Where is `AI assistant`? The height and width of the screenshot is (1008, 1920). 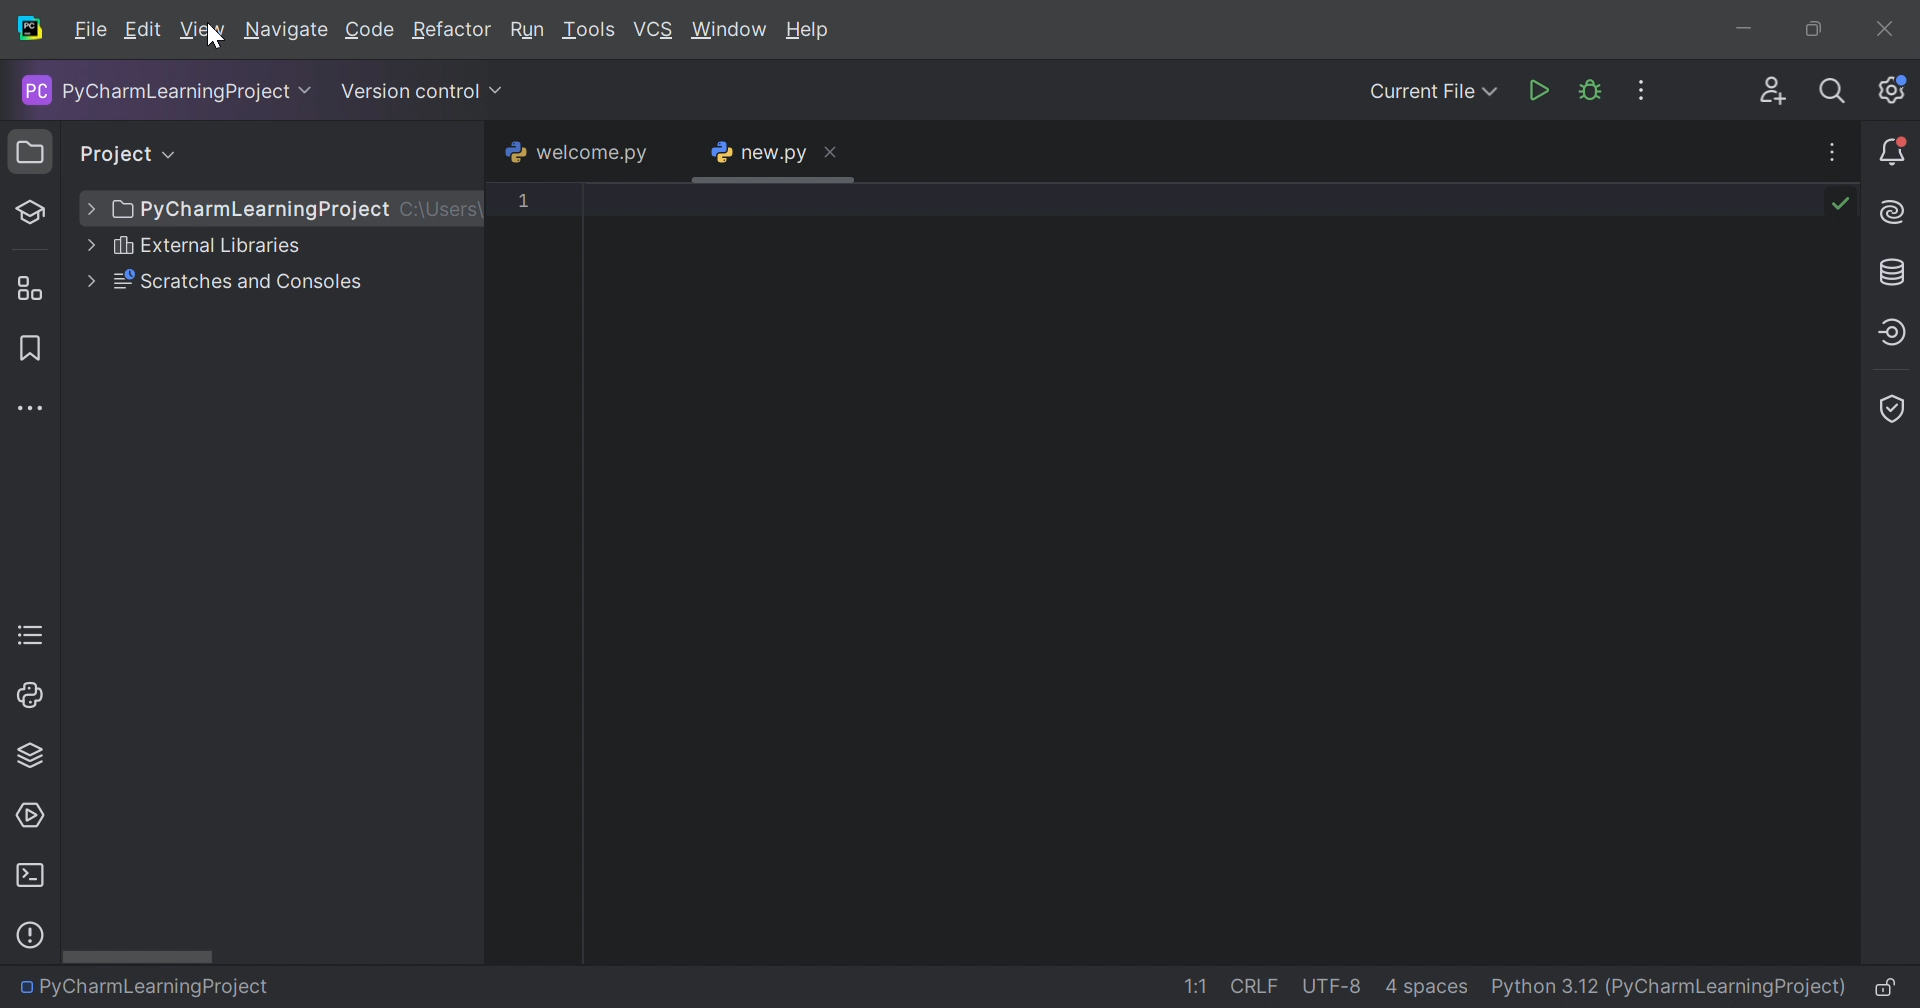
AI assistant is located at coordinates (1894, 212).